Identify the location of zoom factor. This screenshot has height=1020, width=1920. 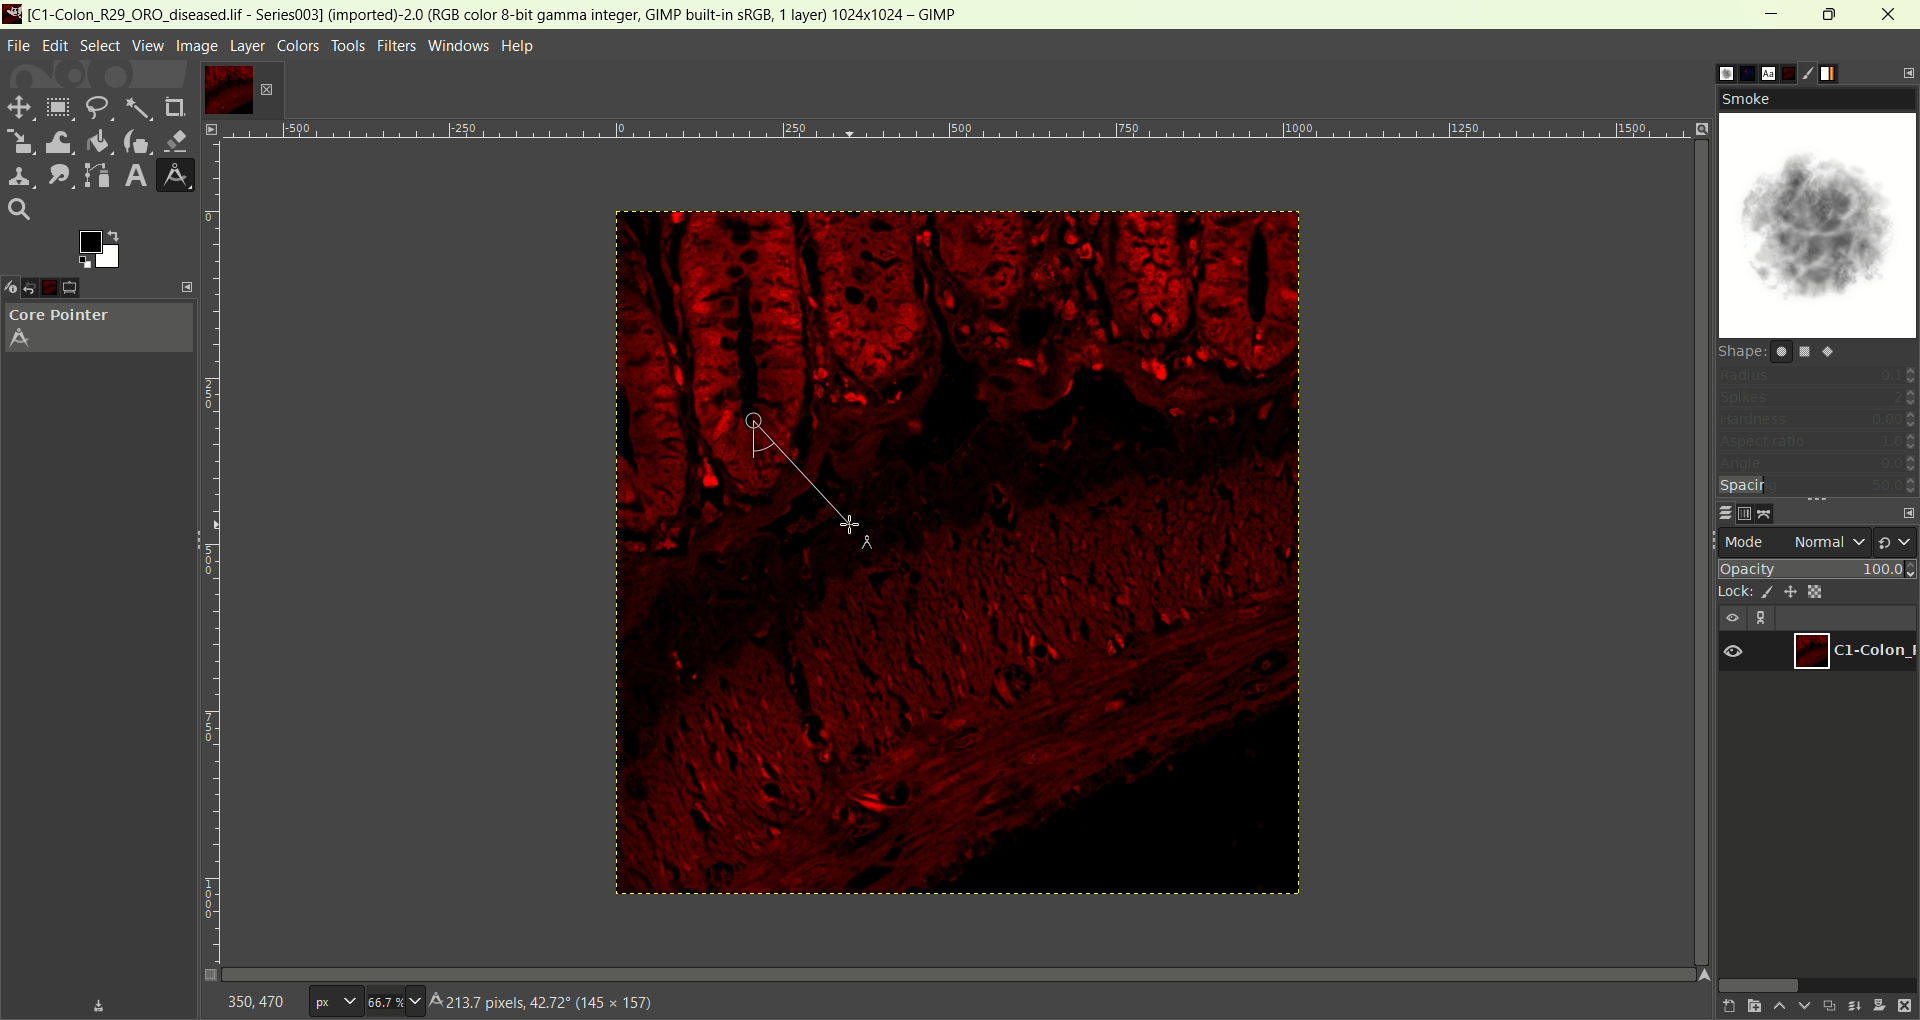
(985, 136).